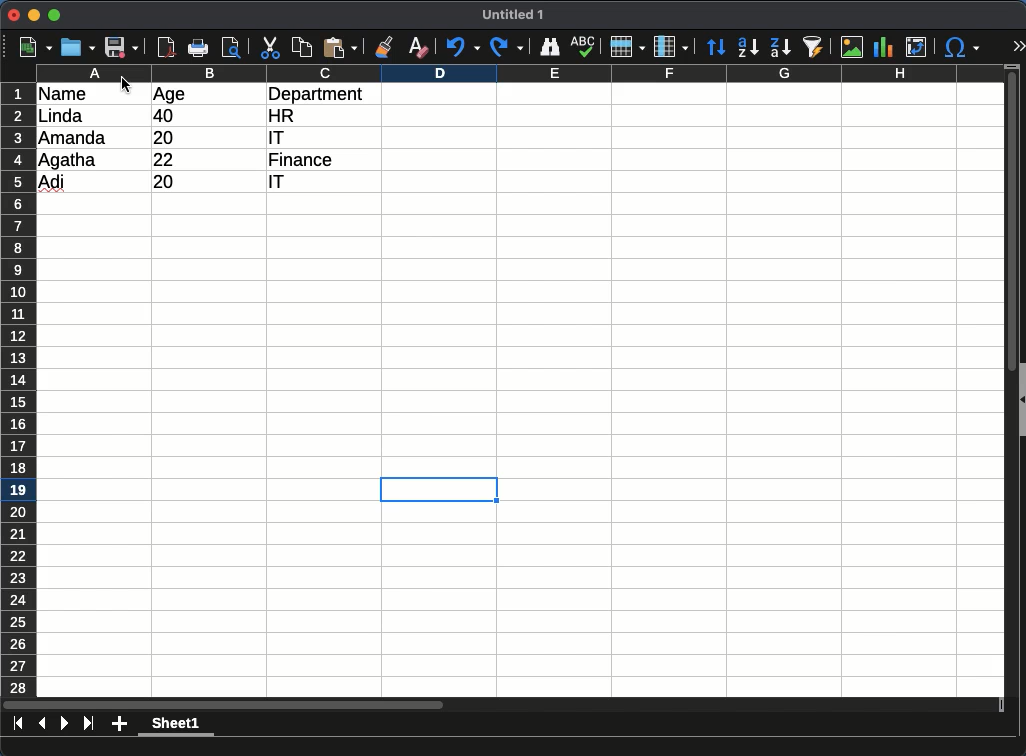 The width and height of the screenshot is (1026, 756). Describe the element at coordinates (35, 14) in the screenshot. I see `minimize` at that location.